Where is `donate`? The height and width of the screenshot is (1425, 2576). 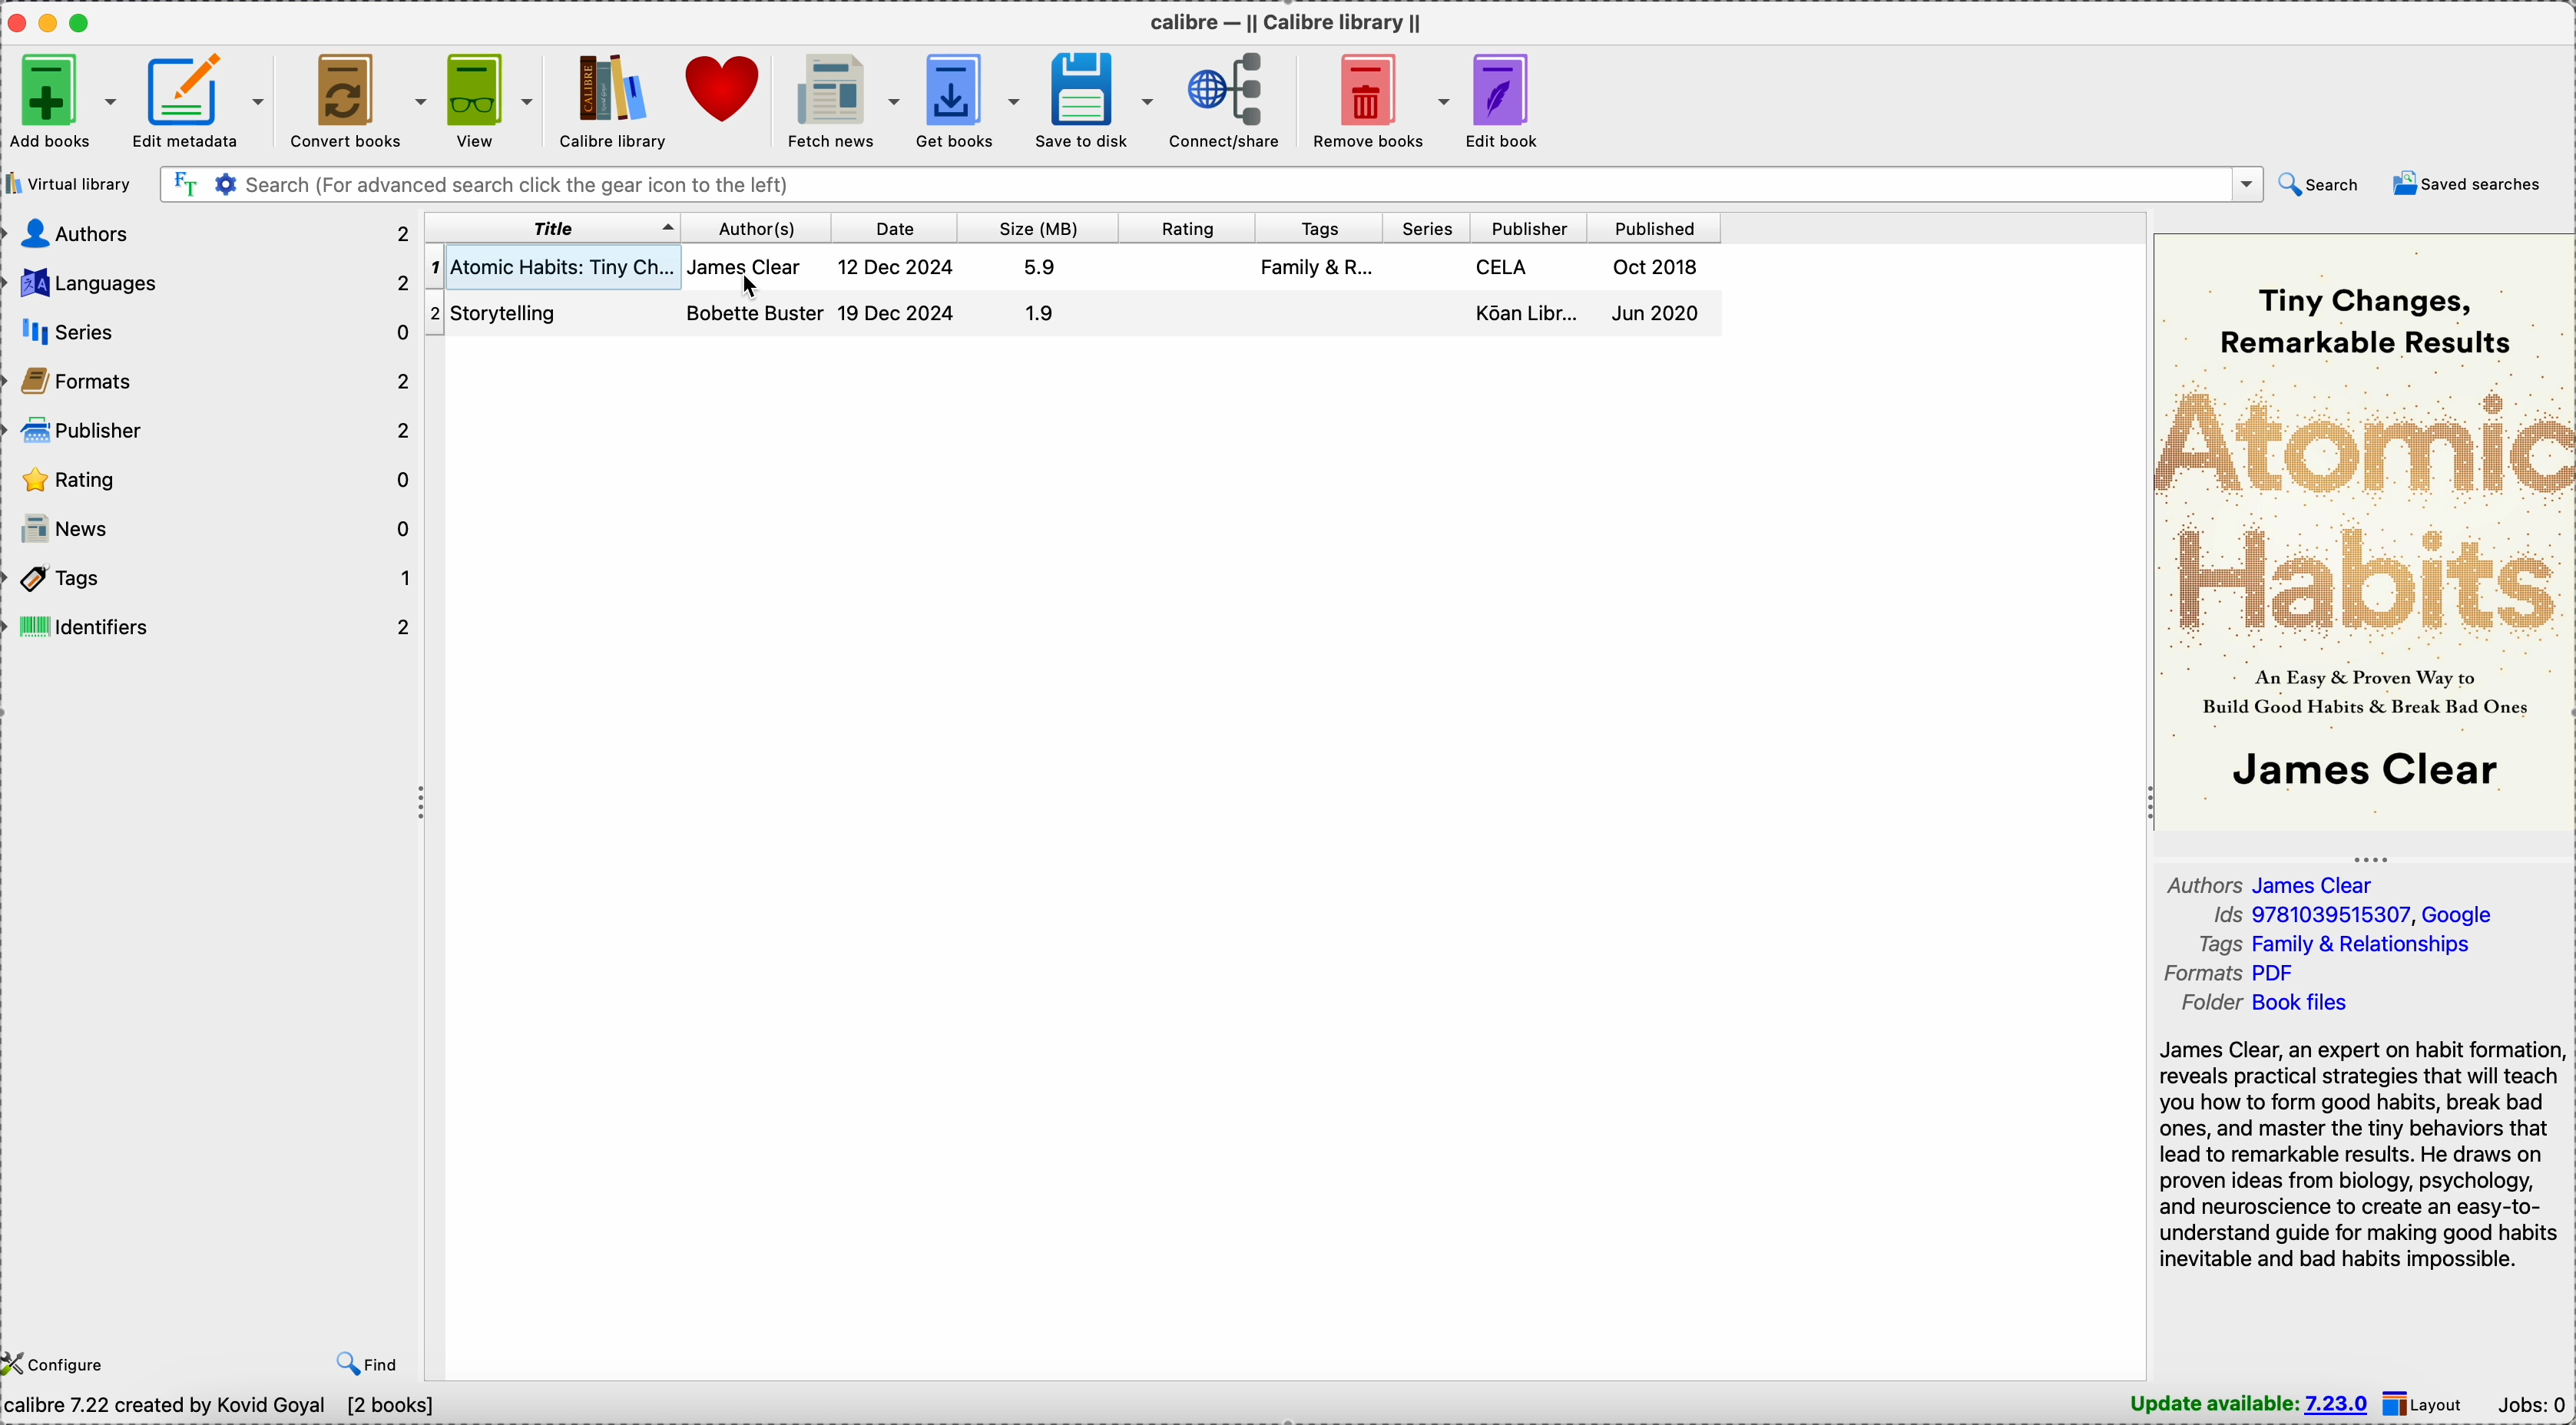 donate is located at coordinates (724, 89).